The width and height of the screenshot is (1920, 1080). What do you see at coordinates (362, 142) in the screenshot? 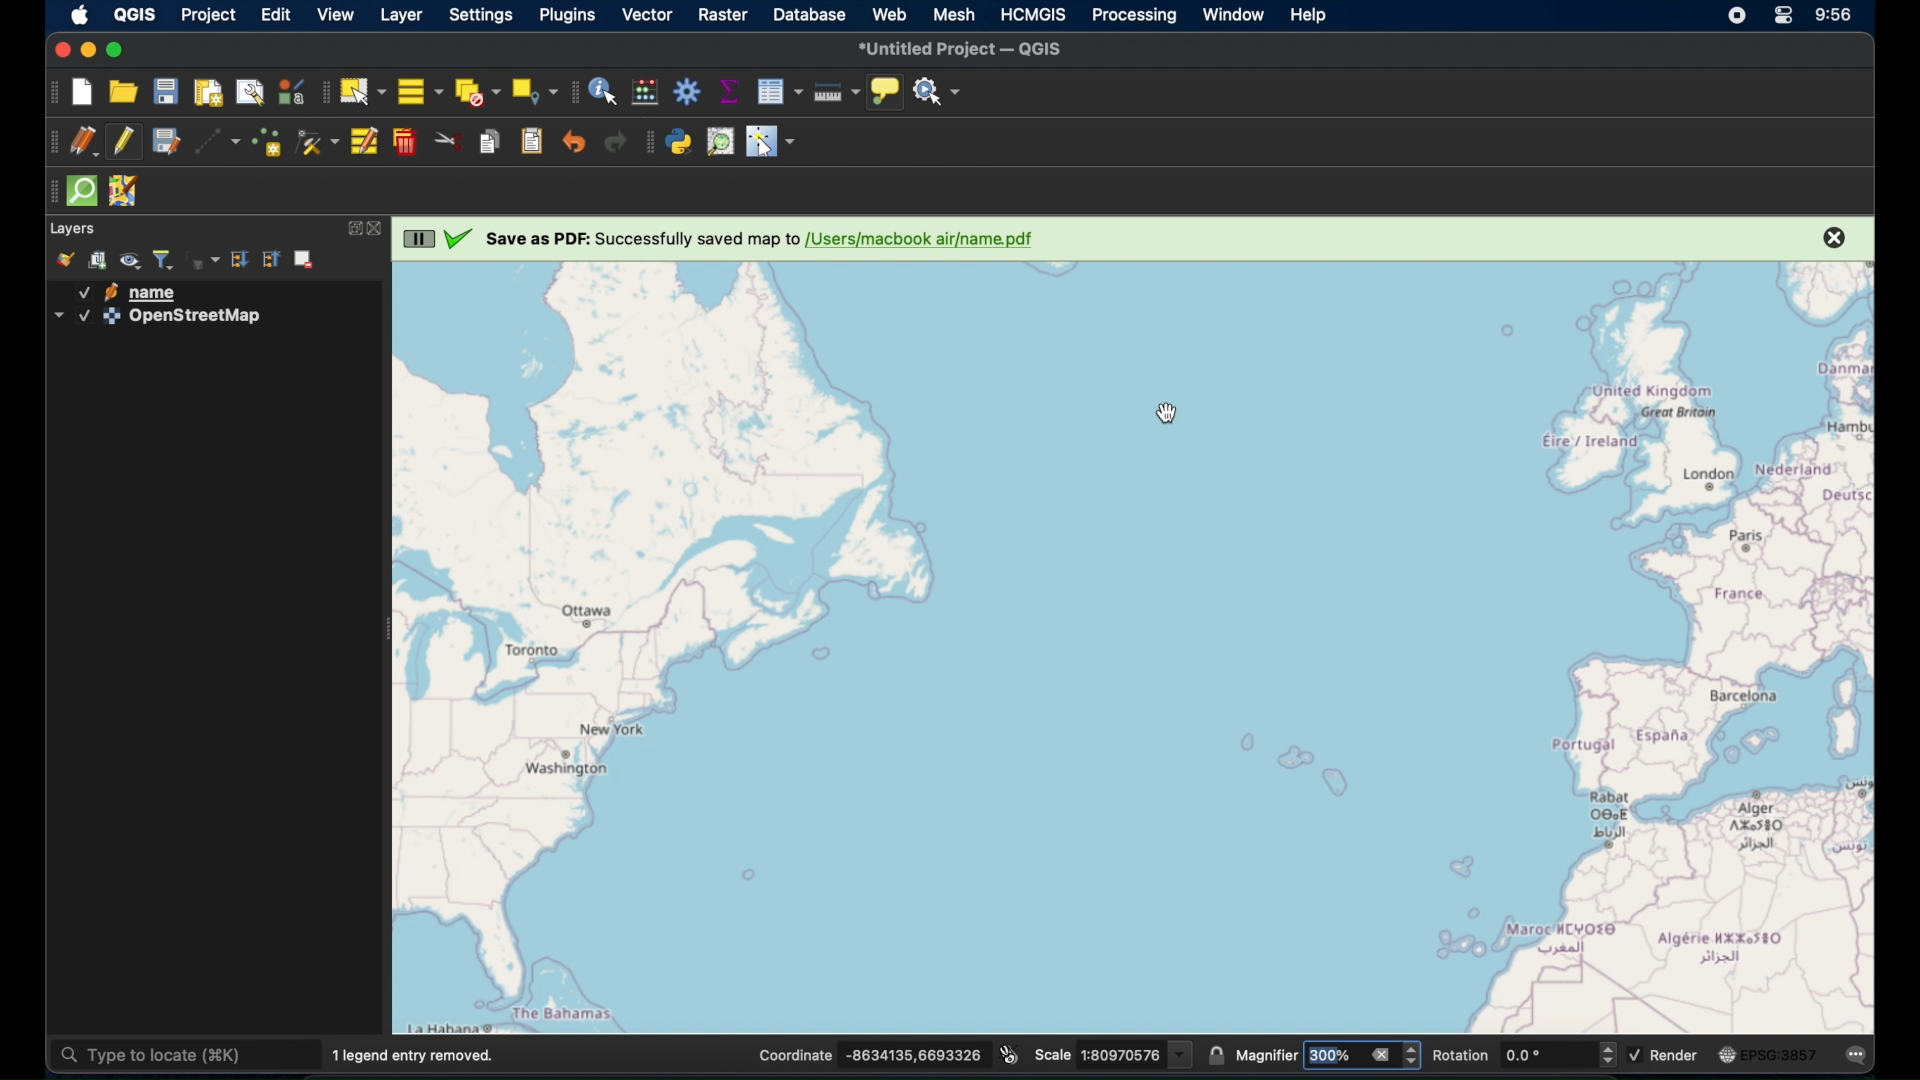
I see `modify attributes ` at bounding box center [362, 142].